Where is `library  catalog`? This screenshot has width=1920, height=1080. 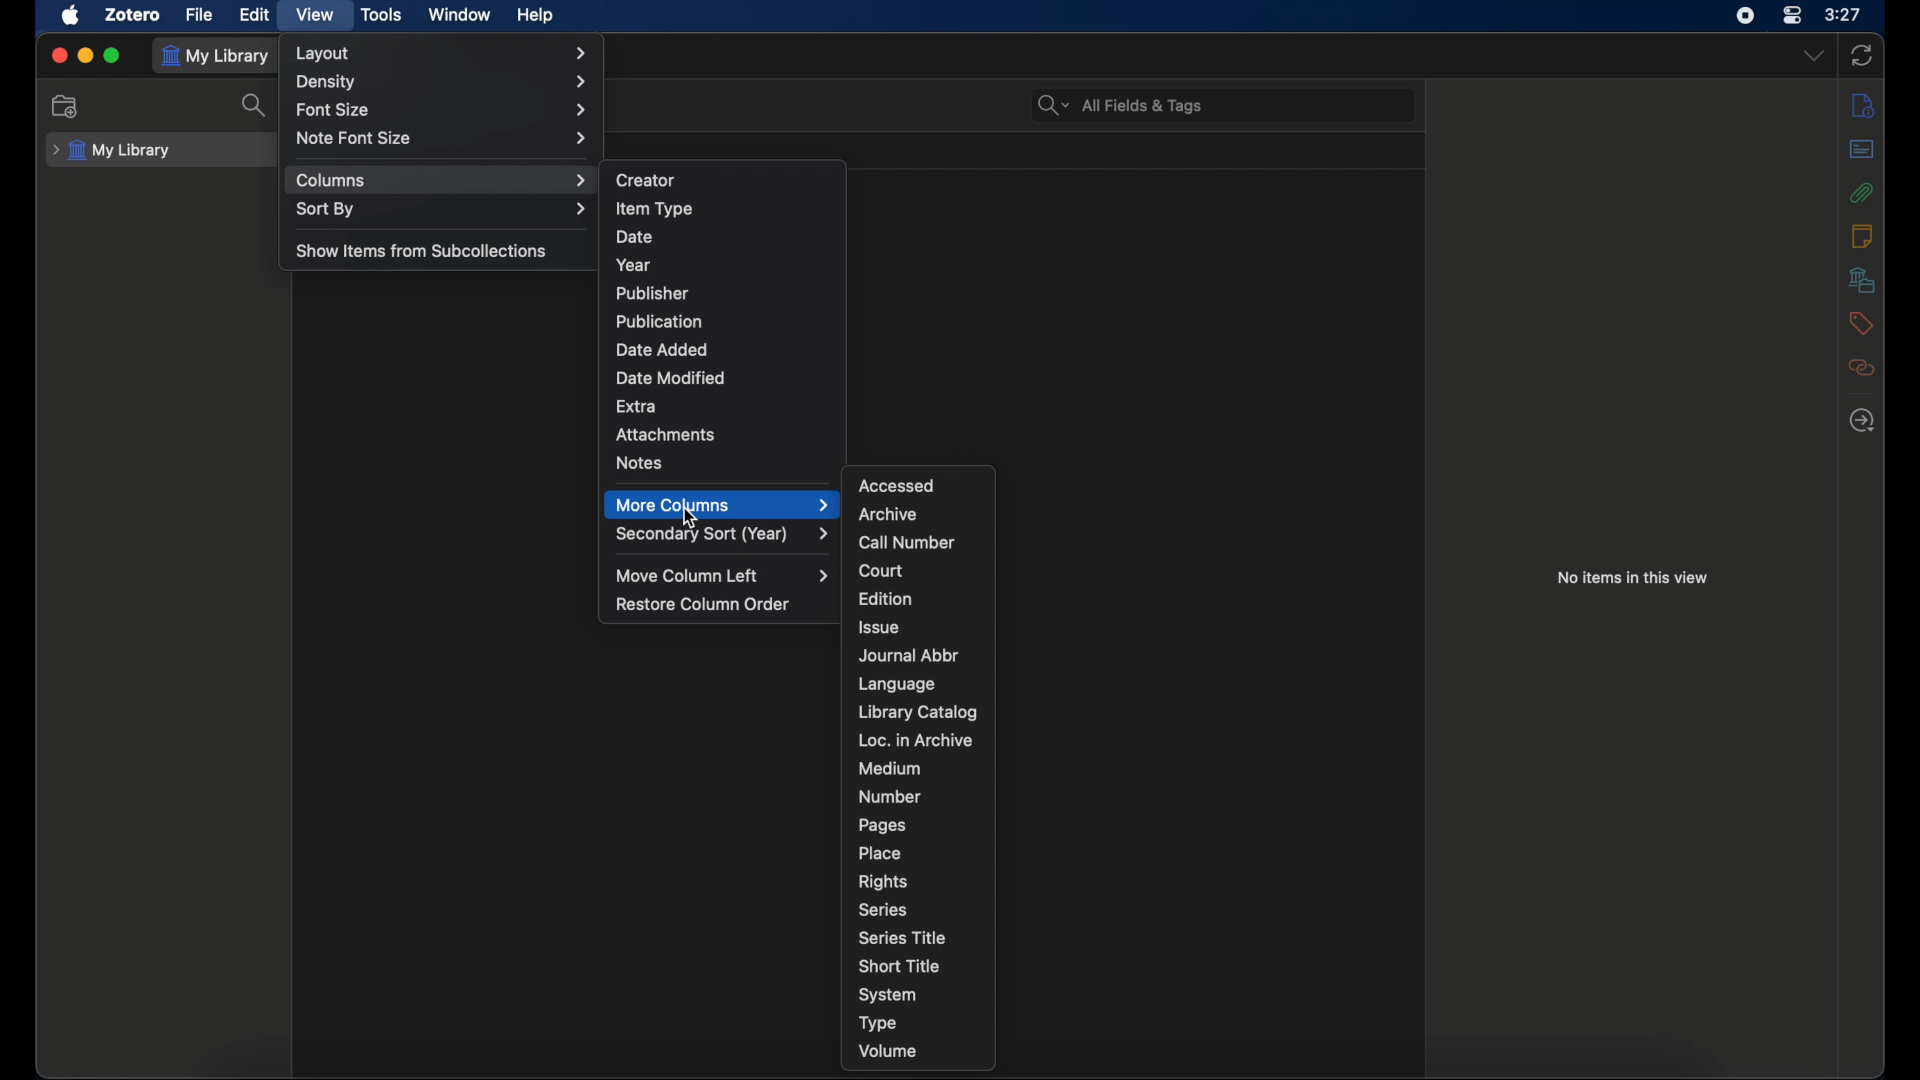 library  catalog is located at coordinates (918, 711).